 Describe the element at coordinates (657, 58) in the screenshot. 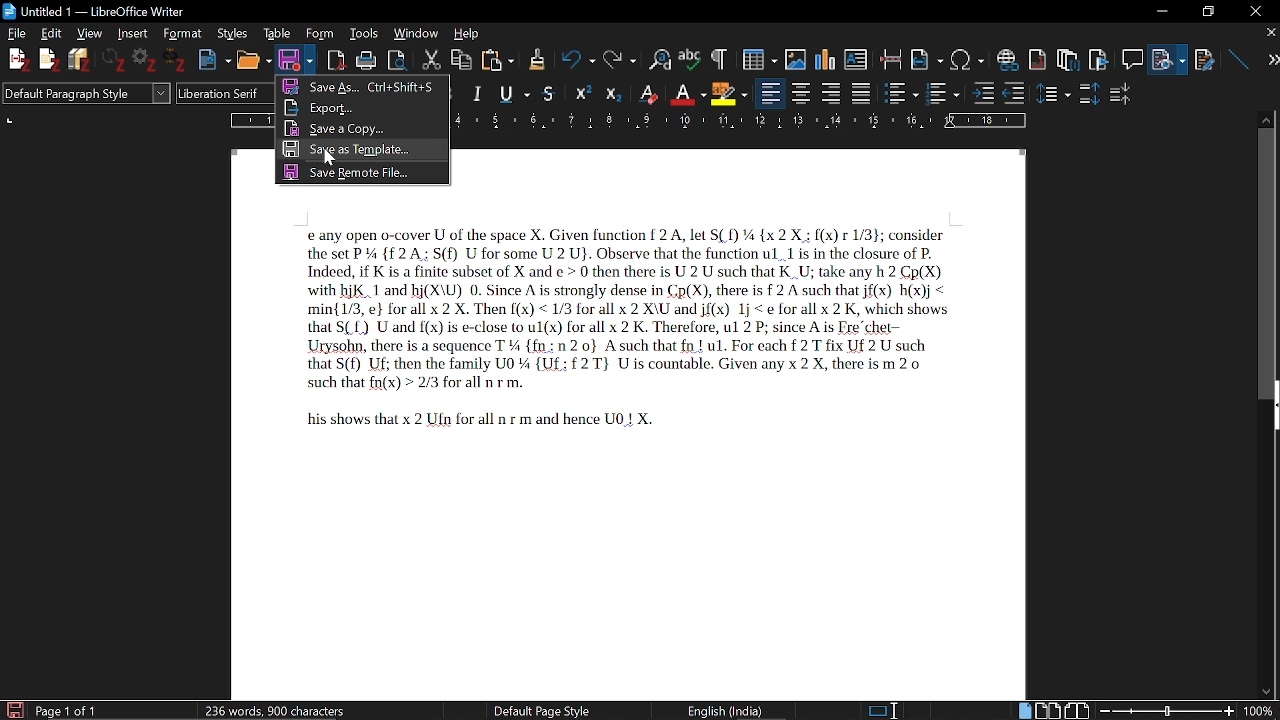

I see `Find and replace ` at that location.